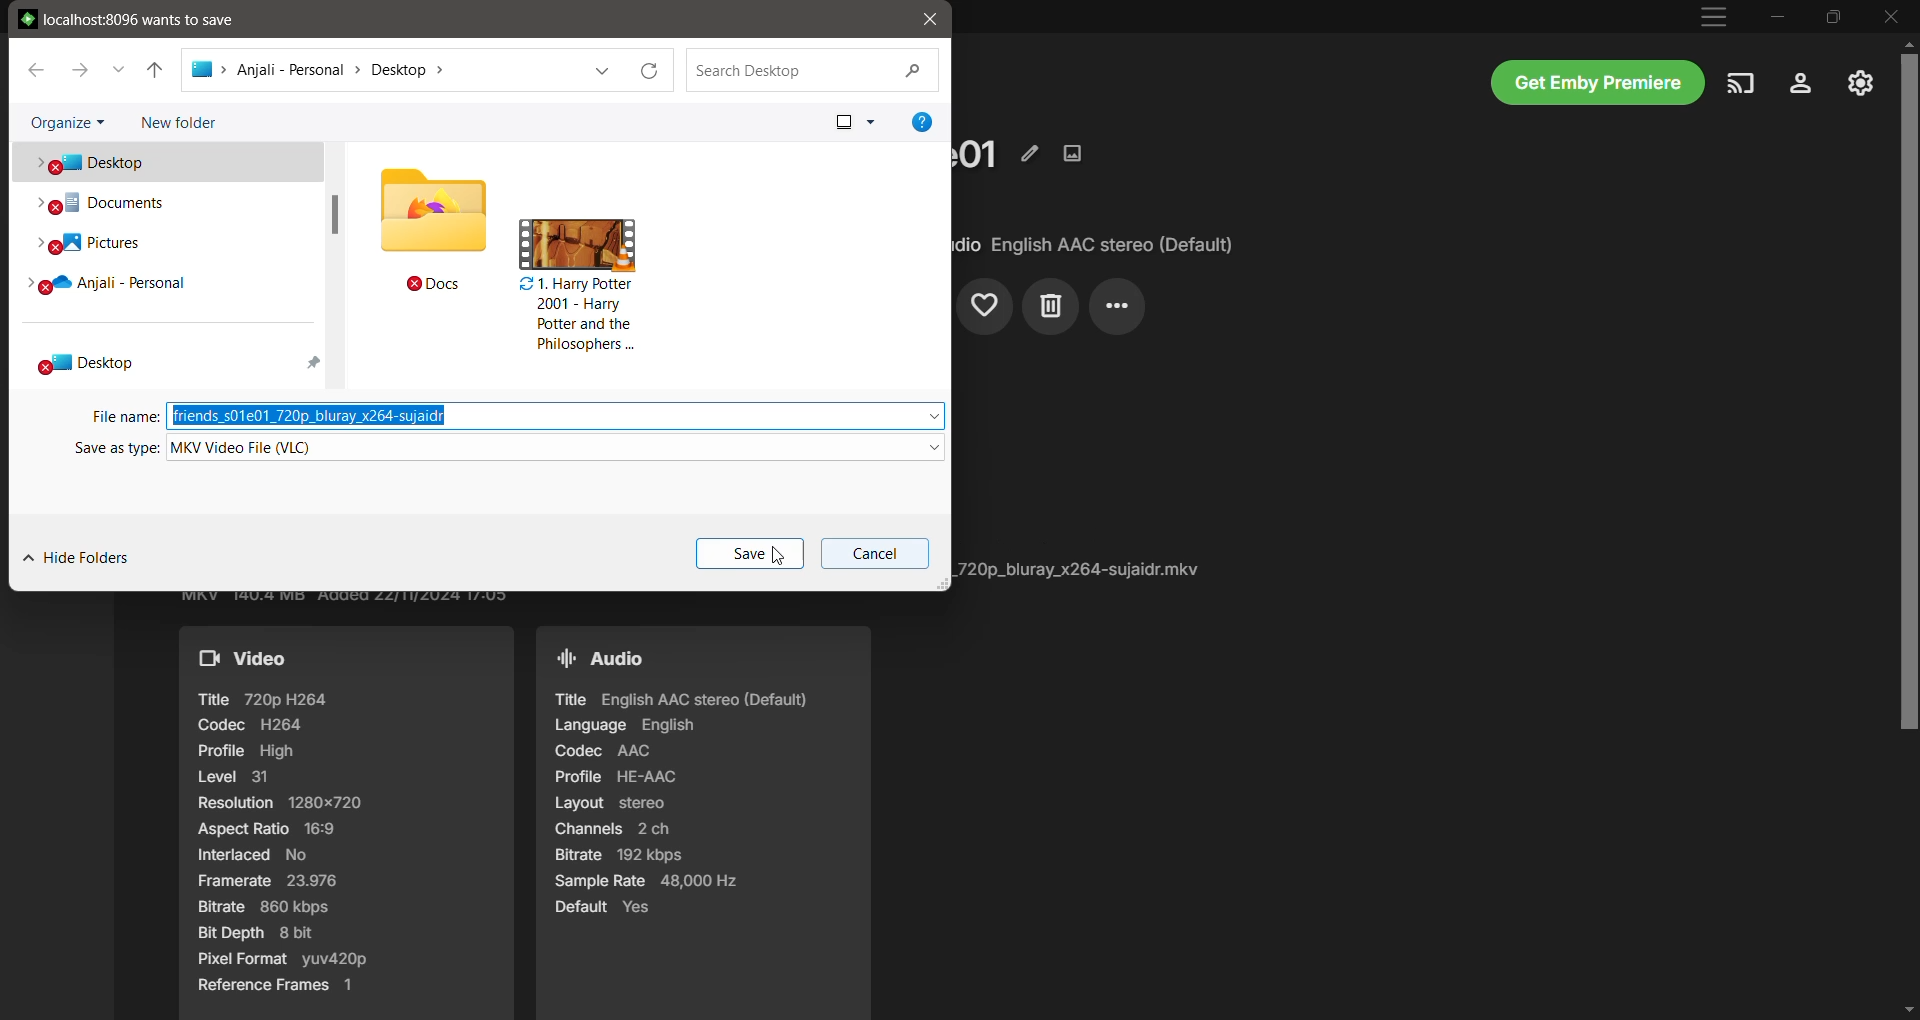  What do you see at coordinates (777, 556) in the screenshot?
I see `Cursor` at bounding box center [777, 556].